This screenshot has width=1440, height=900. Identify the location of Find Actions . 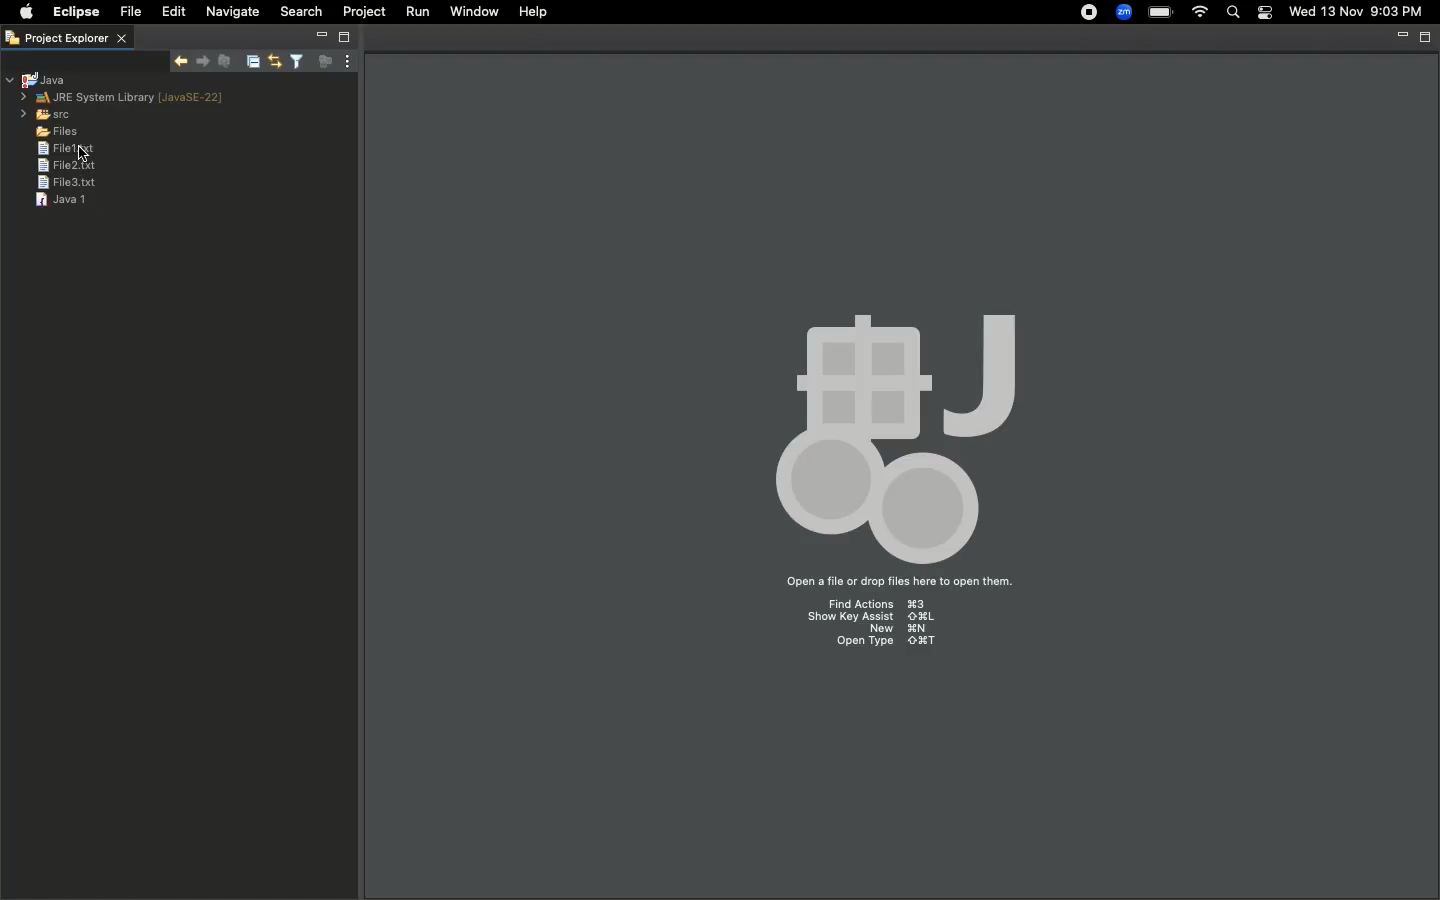
(886, 605).